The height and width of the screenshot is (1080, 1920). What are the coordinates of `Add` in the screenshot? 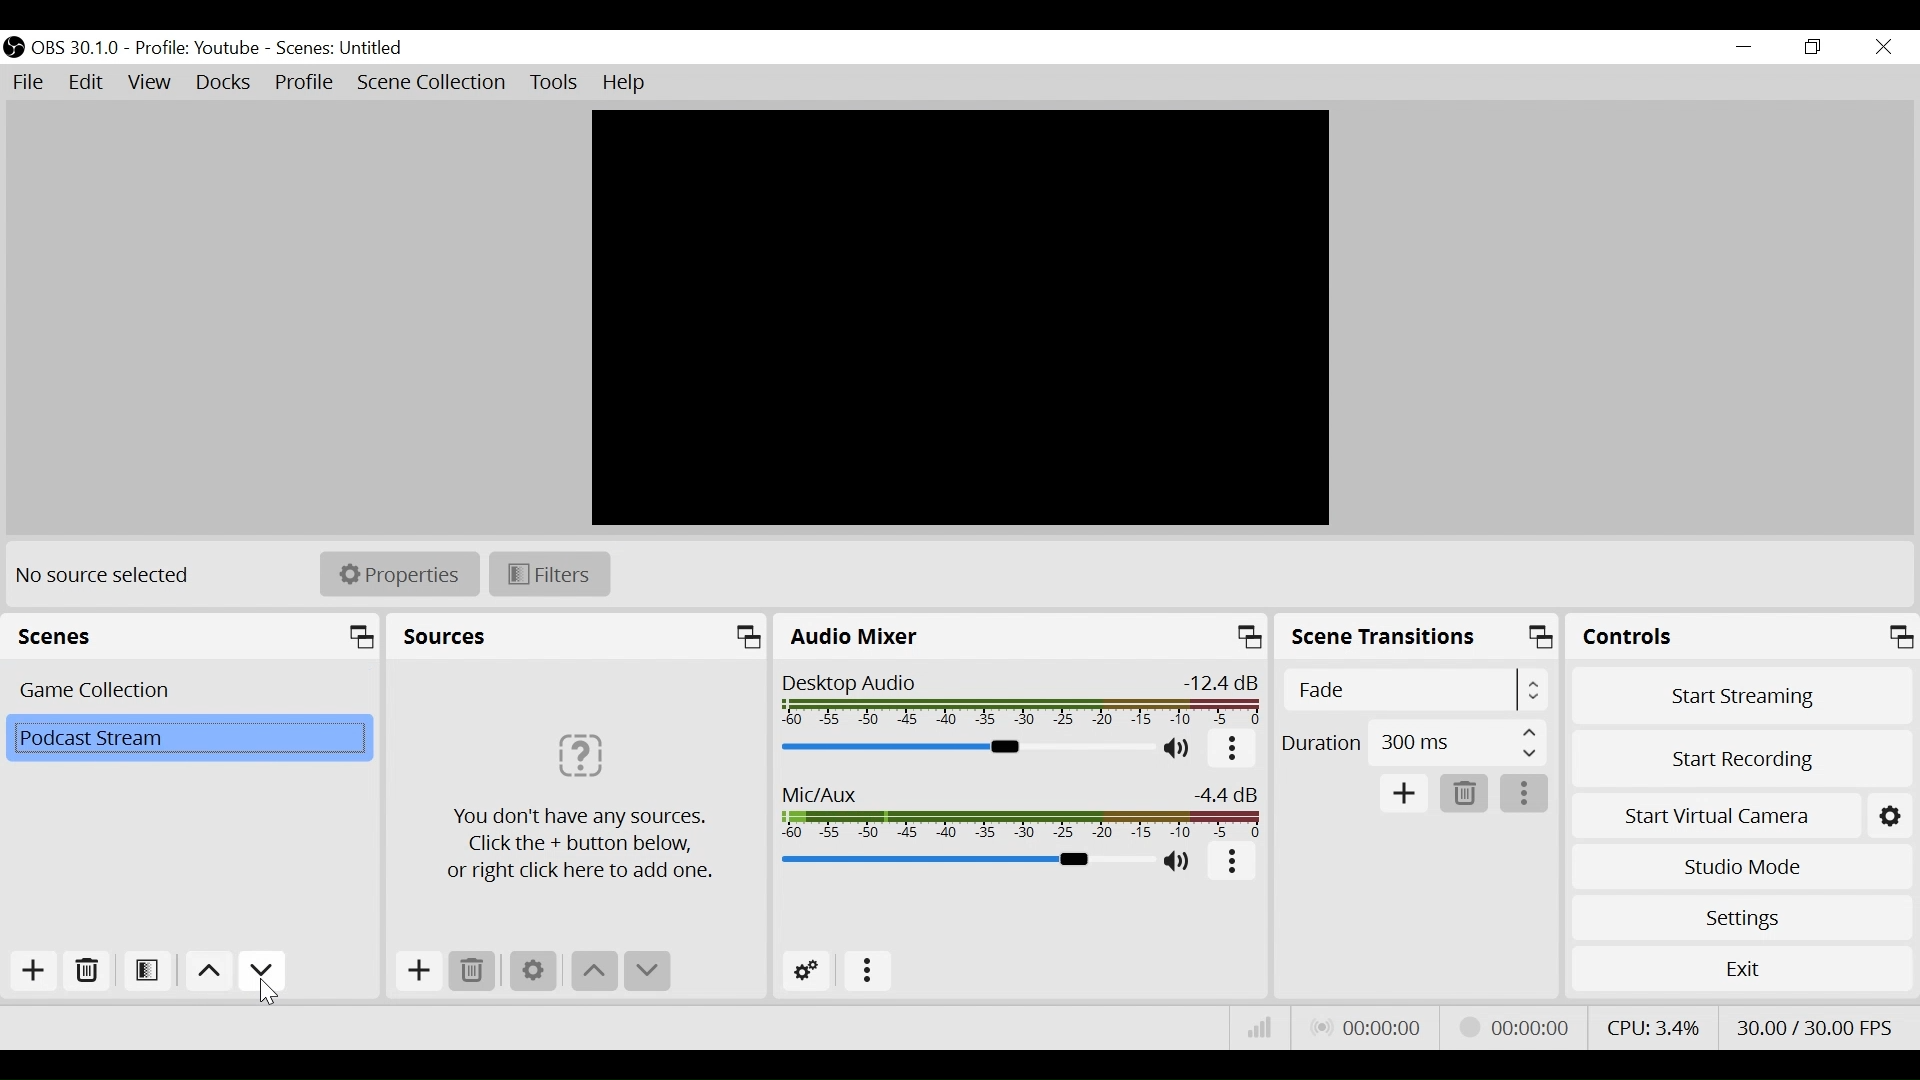 It's located at (415, 970).